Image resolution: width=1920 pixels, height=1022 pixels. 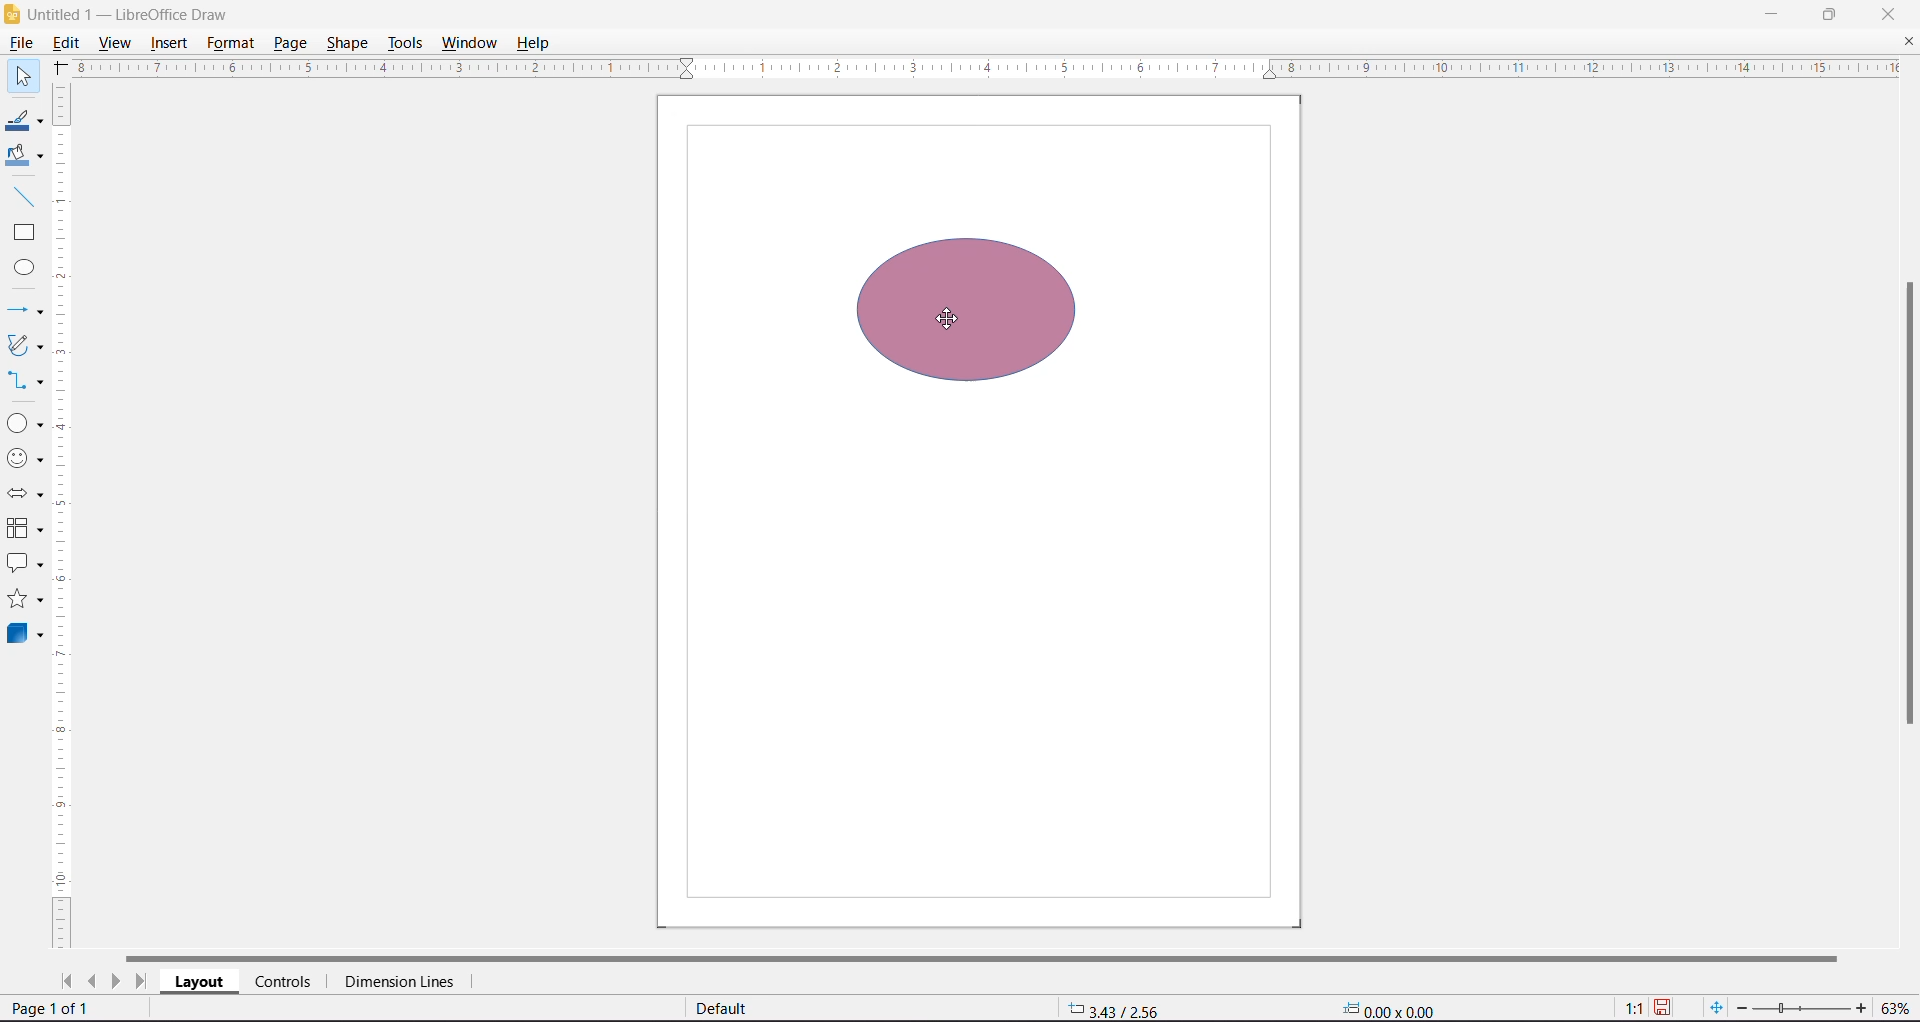 What do you see at coordinates (405, 45) in the screenshot?
I see `Tools` at bounding box center [405, 45].